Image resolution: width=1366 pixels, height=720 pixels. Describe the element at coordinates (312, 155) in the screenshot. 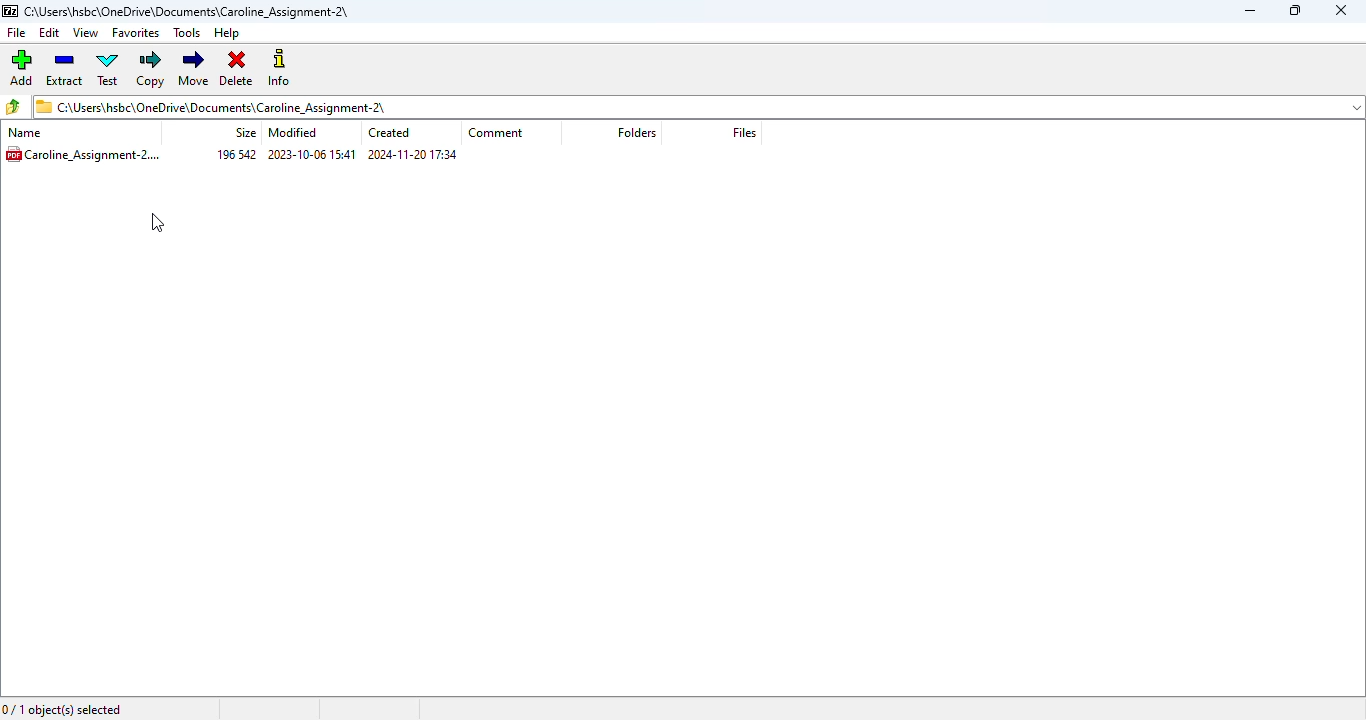

I see `2023-10-06 15:41` at that location.